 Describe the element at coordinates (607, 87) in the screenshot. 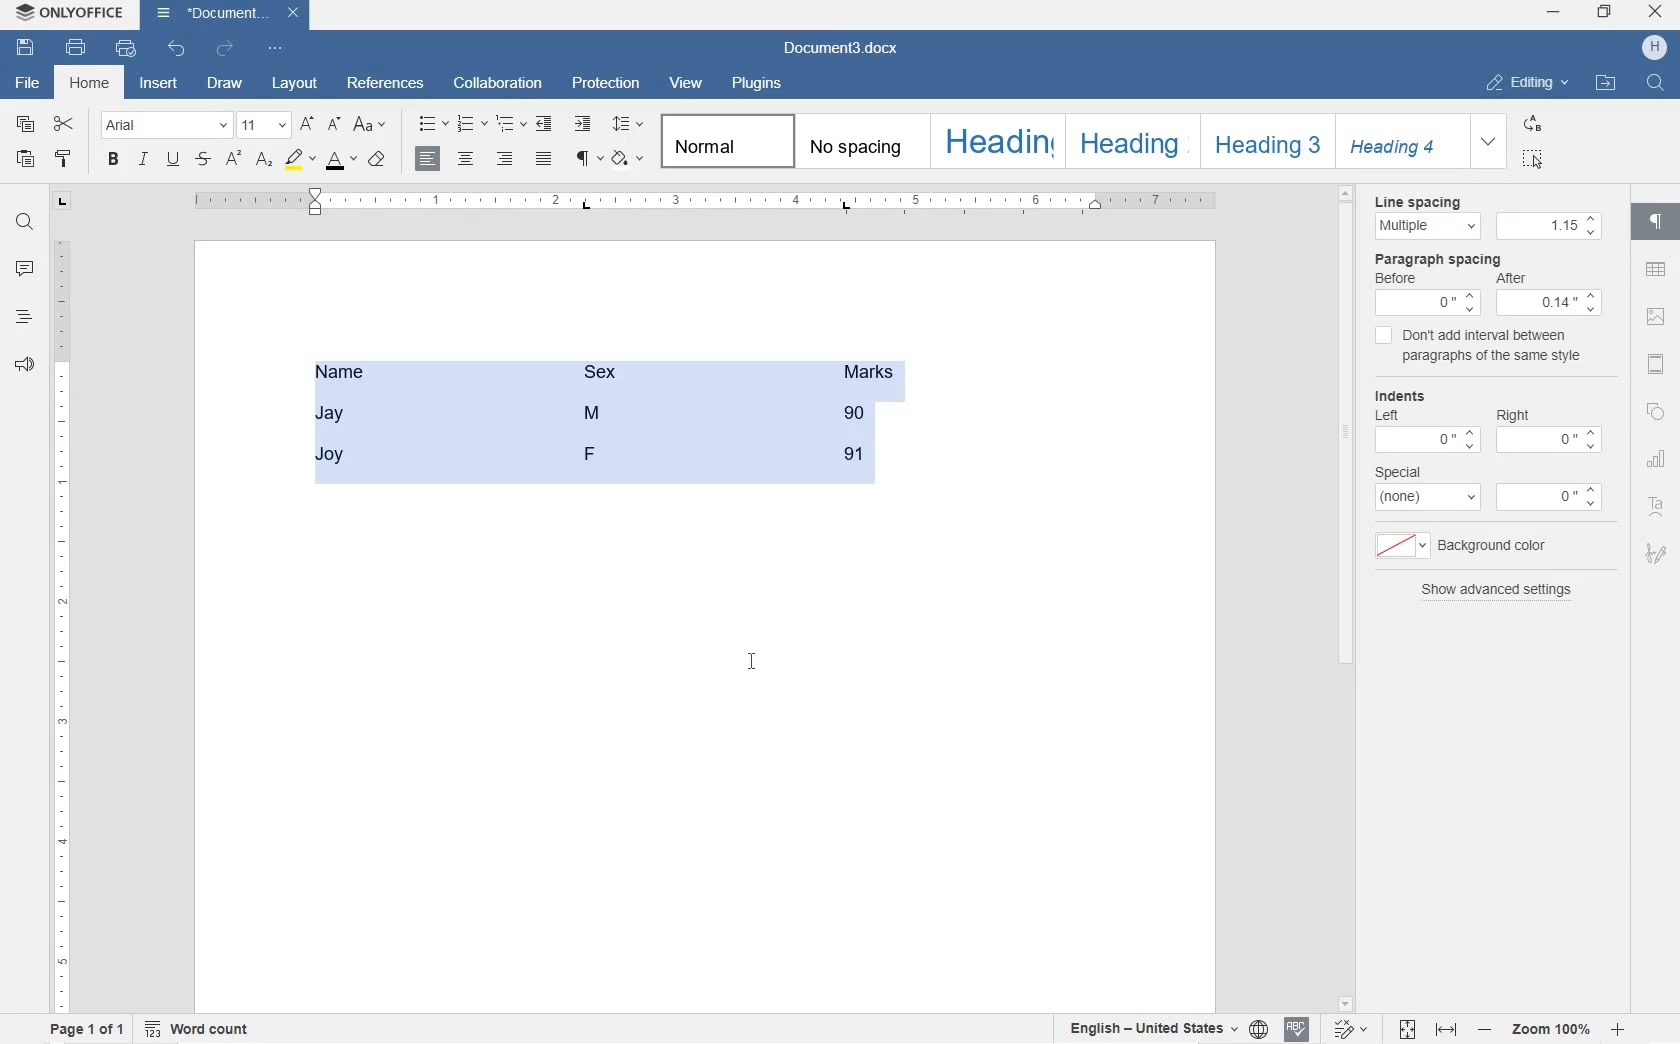

I see `PROTECTION` at that location.